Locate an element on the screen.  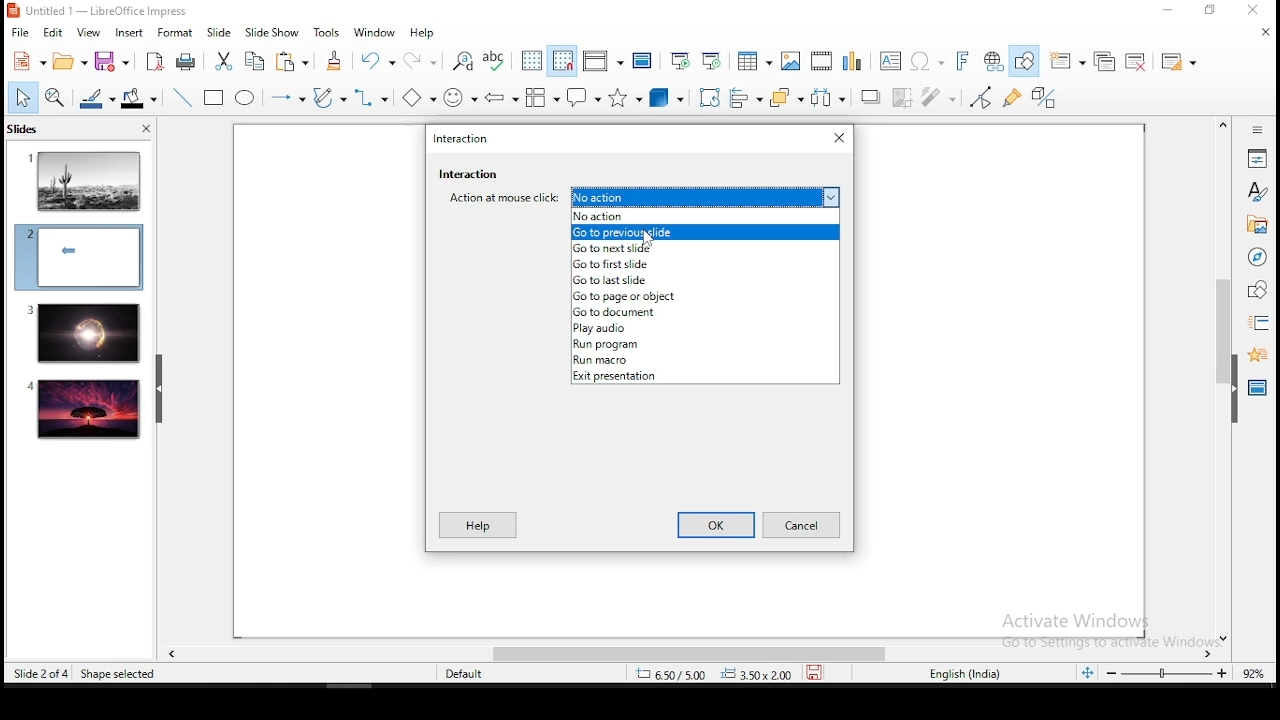
slide is located at coordinates (82, 333).